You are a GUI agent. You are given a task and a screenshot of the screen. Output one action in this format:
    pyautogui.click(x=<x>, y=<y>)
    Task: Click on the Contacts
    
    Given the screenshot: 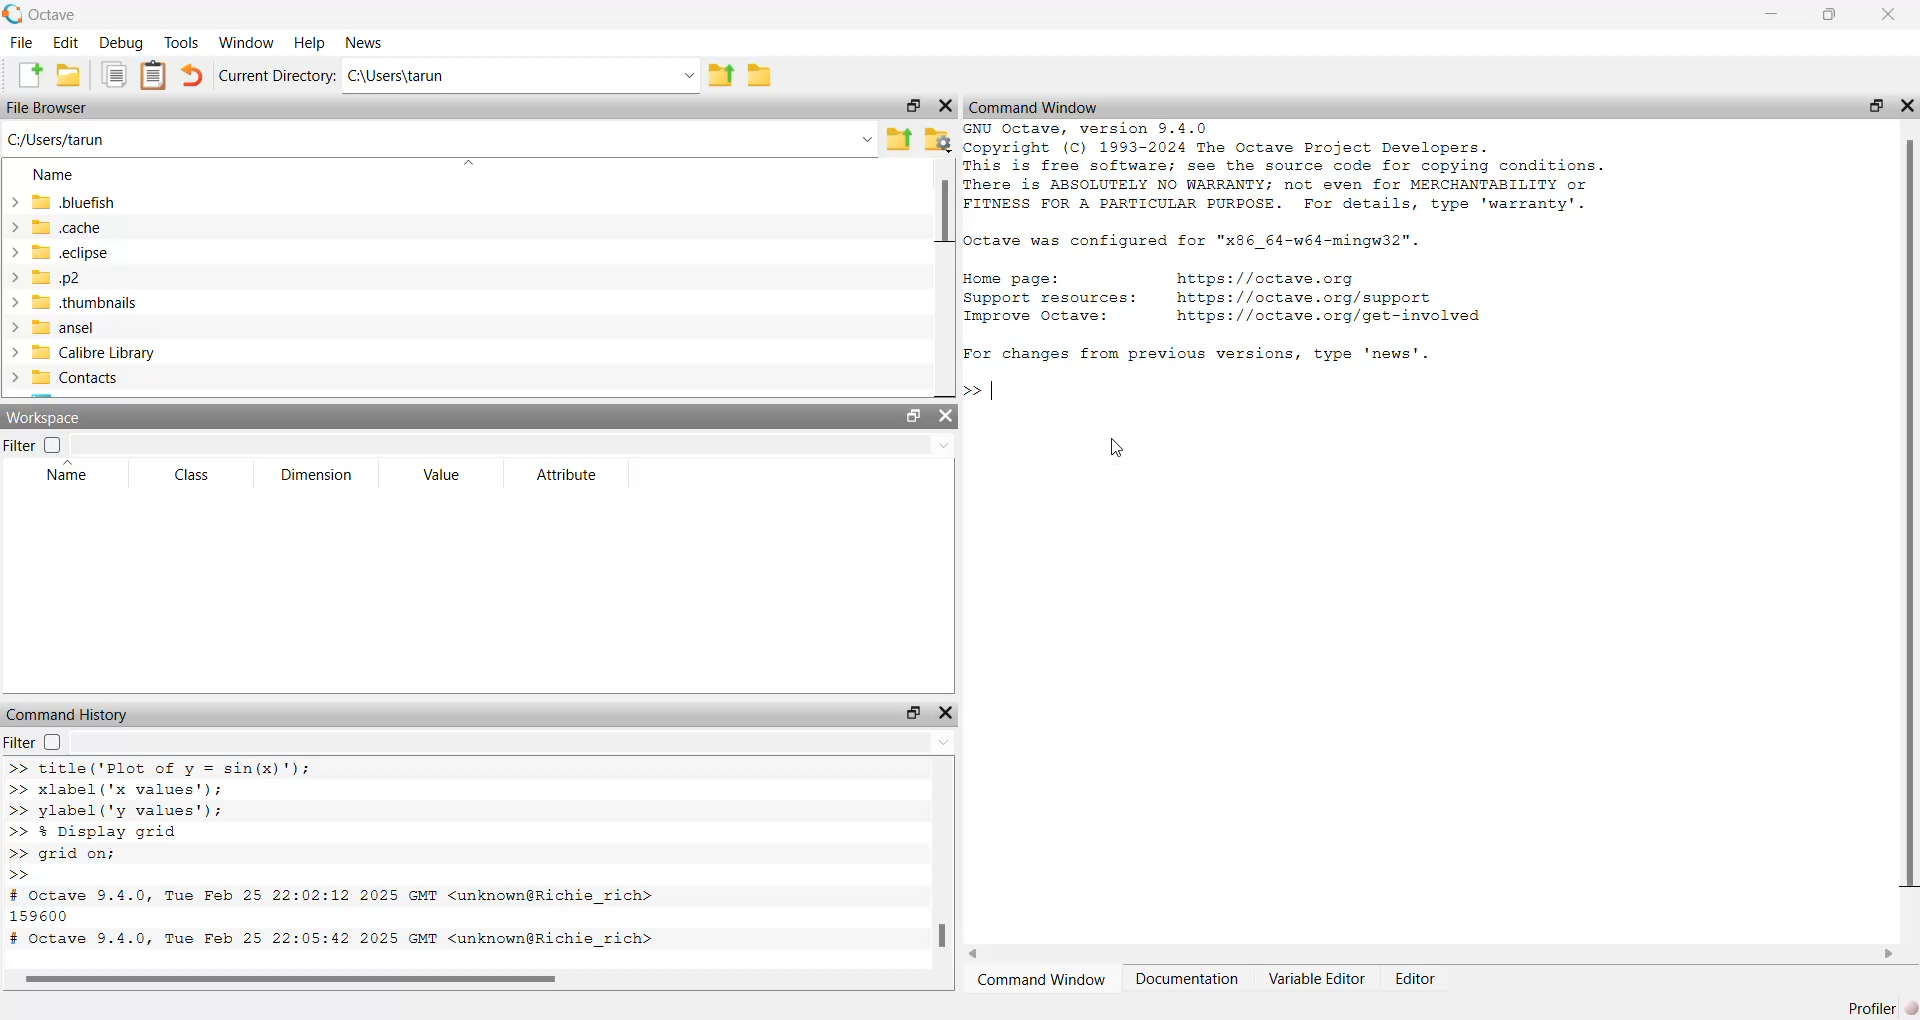 What is the action you would take?
    pyautogui.click(x=71, y=378)
    